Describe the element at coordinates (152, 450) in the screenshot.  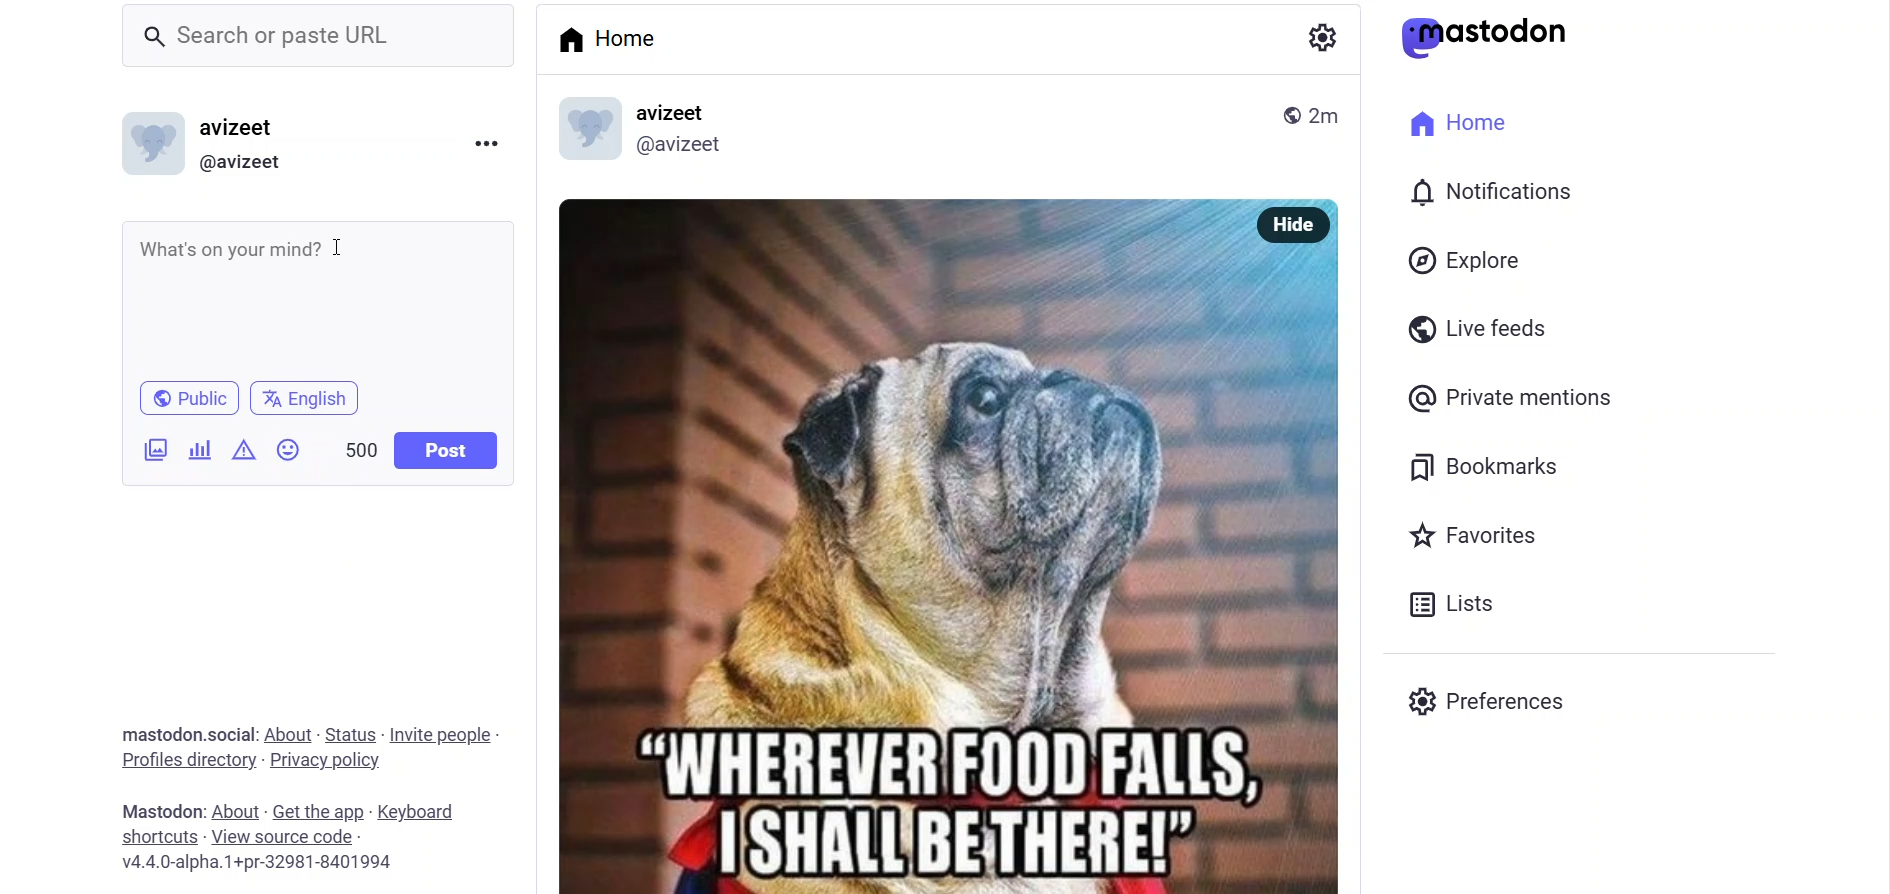
I see `image/videos` at that location.